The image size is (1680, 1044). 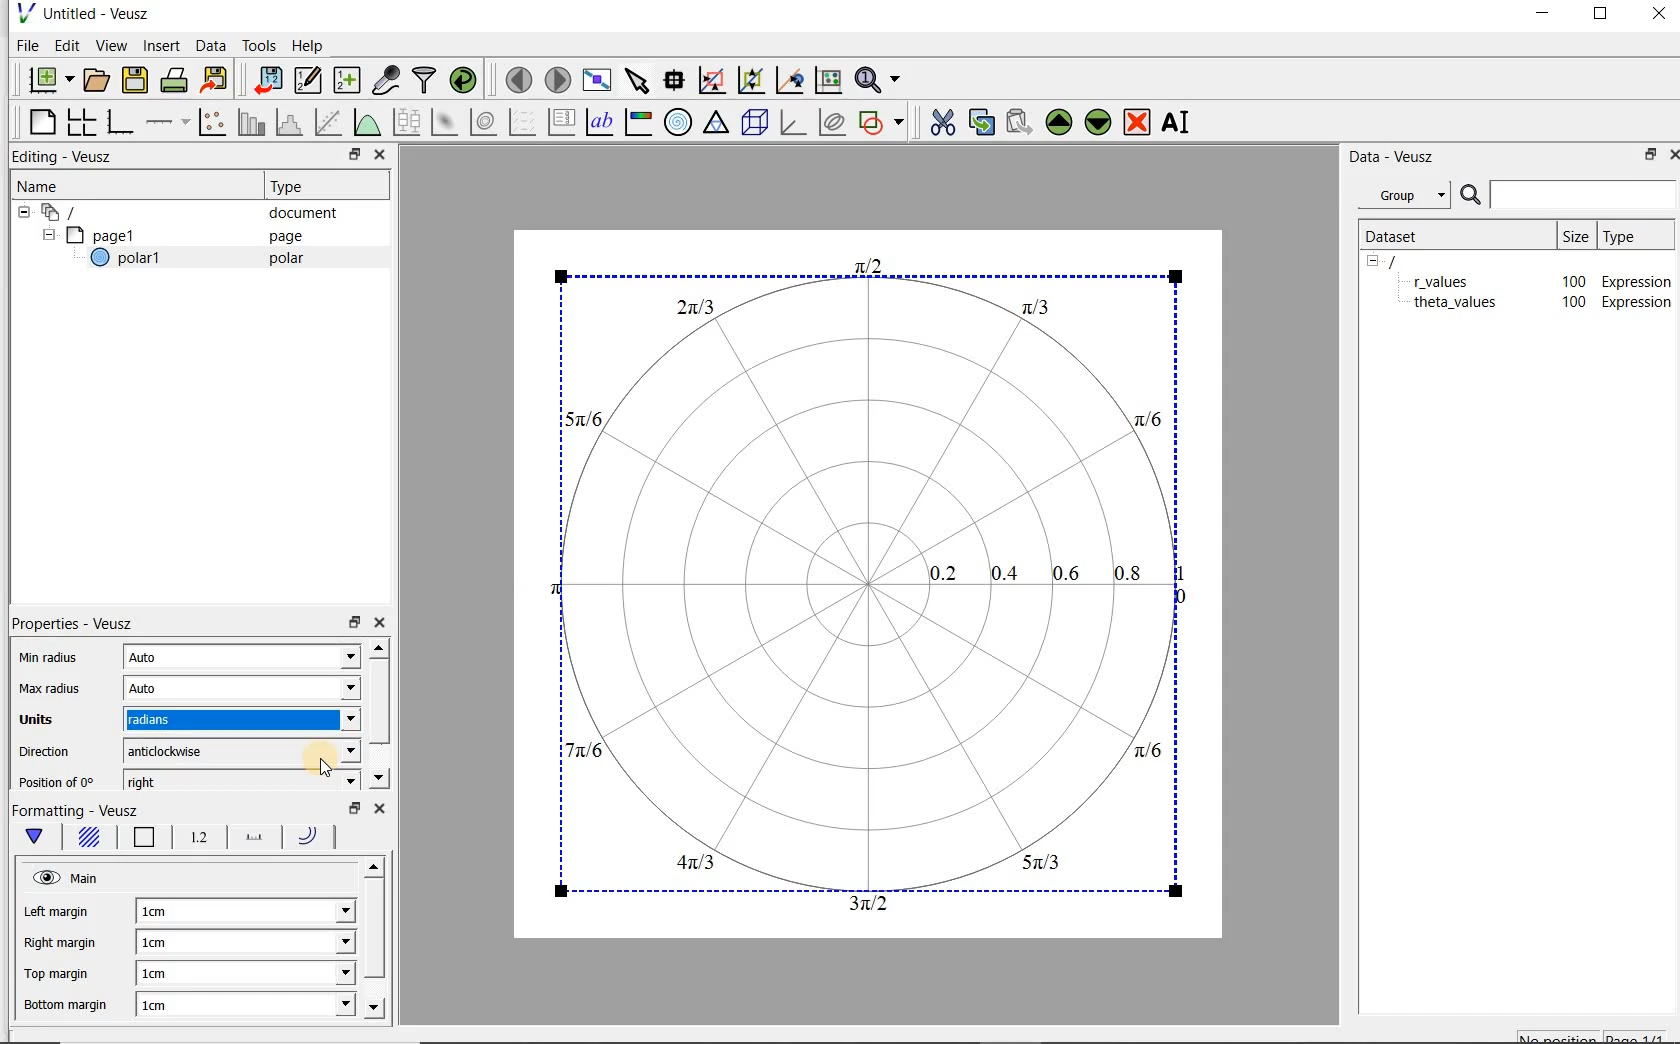 I want to click on hide sub menu, so click(x=19, y=210).